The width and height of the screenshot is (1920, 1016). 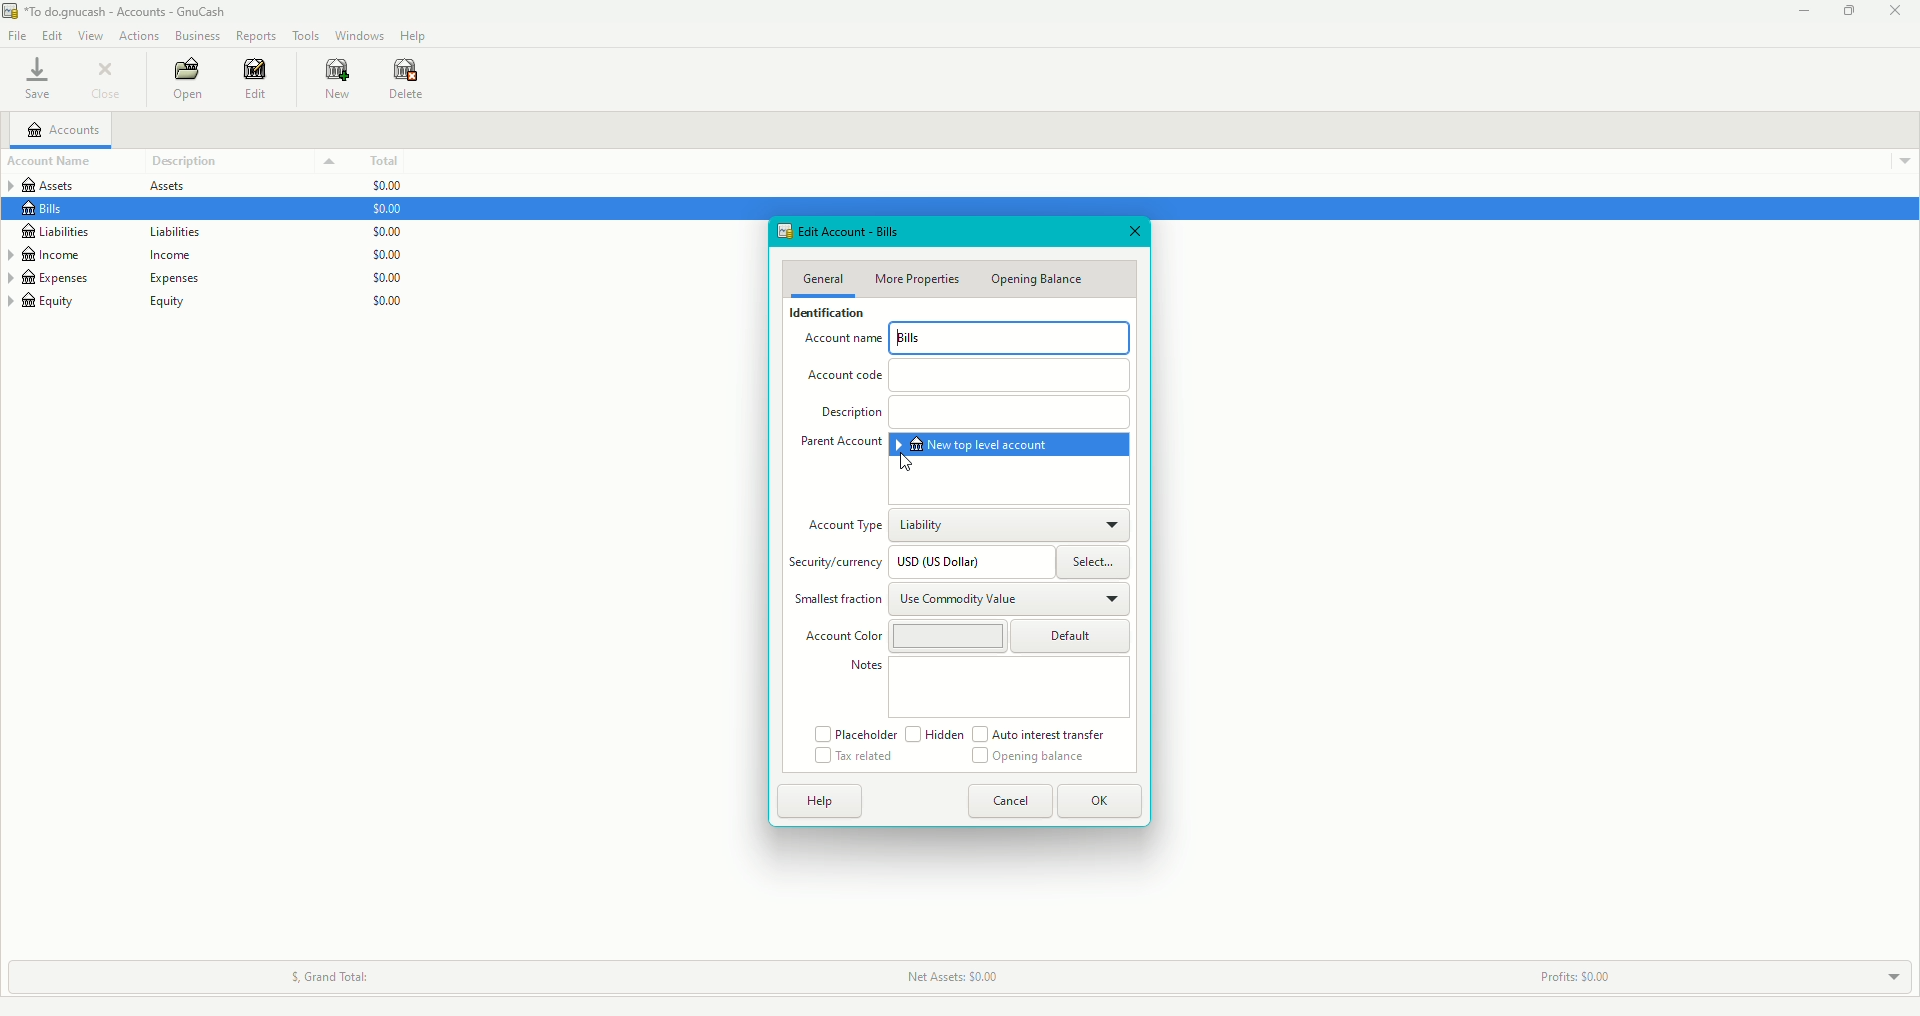 I want to click on Opening Balance, so click(x=1031, y=759).